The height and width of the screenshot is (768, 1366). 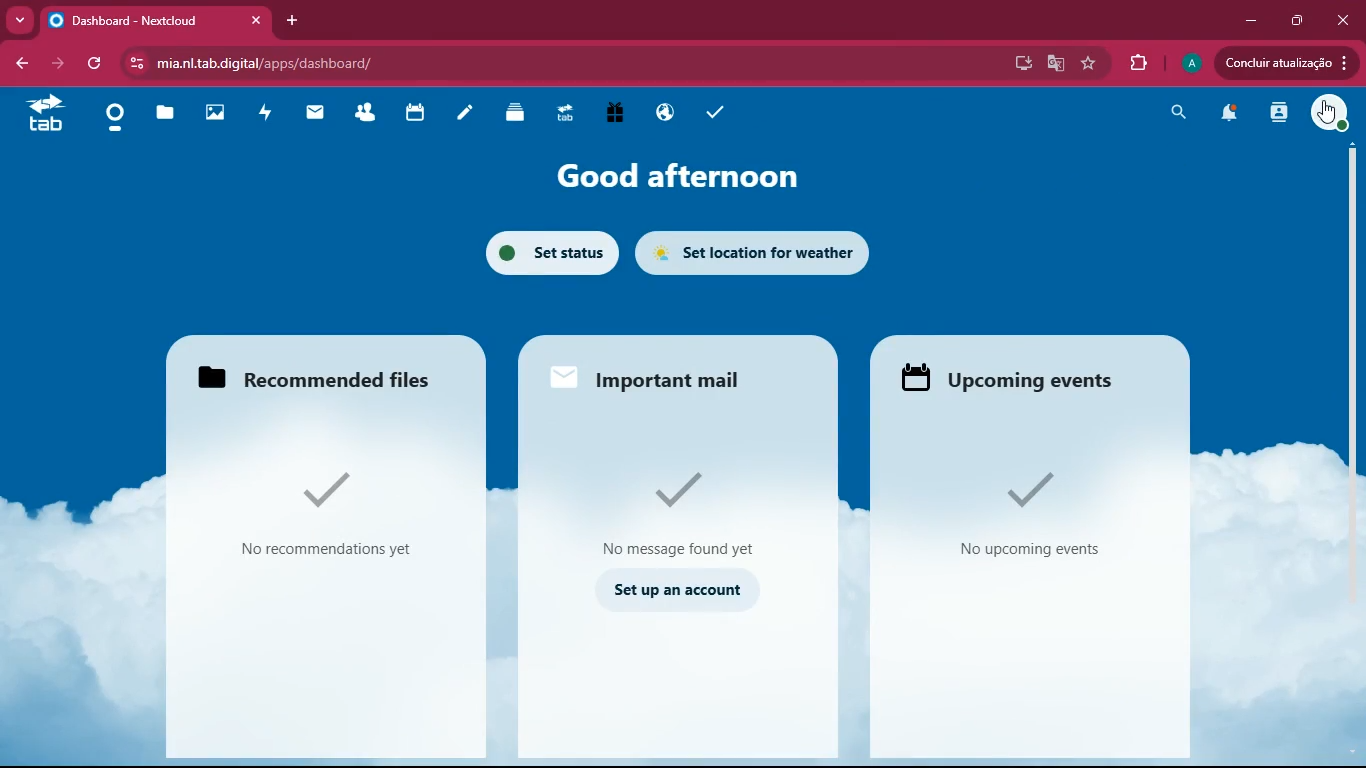 What do you see at coordinates (653, 379) in the screenshot?
I see `Important mail` at bounding box center [653, 379].